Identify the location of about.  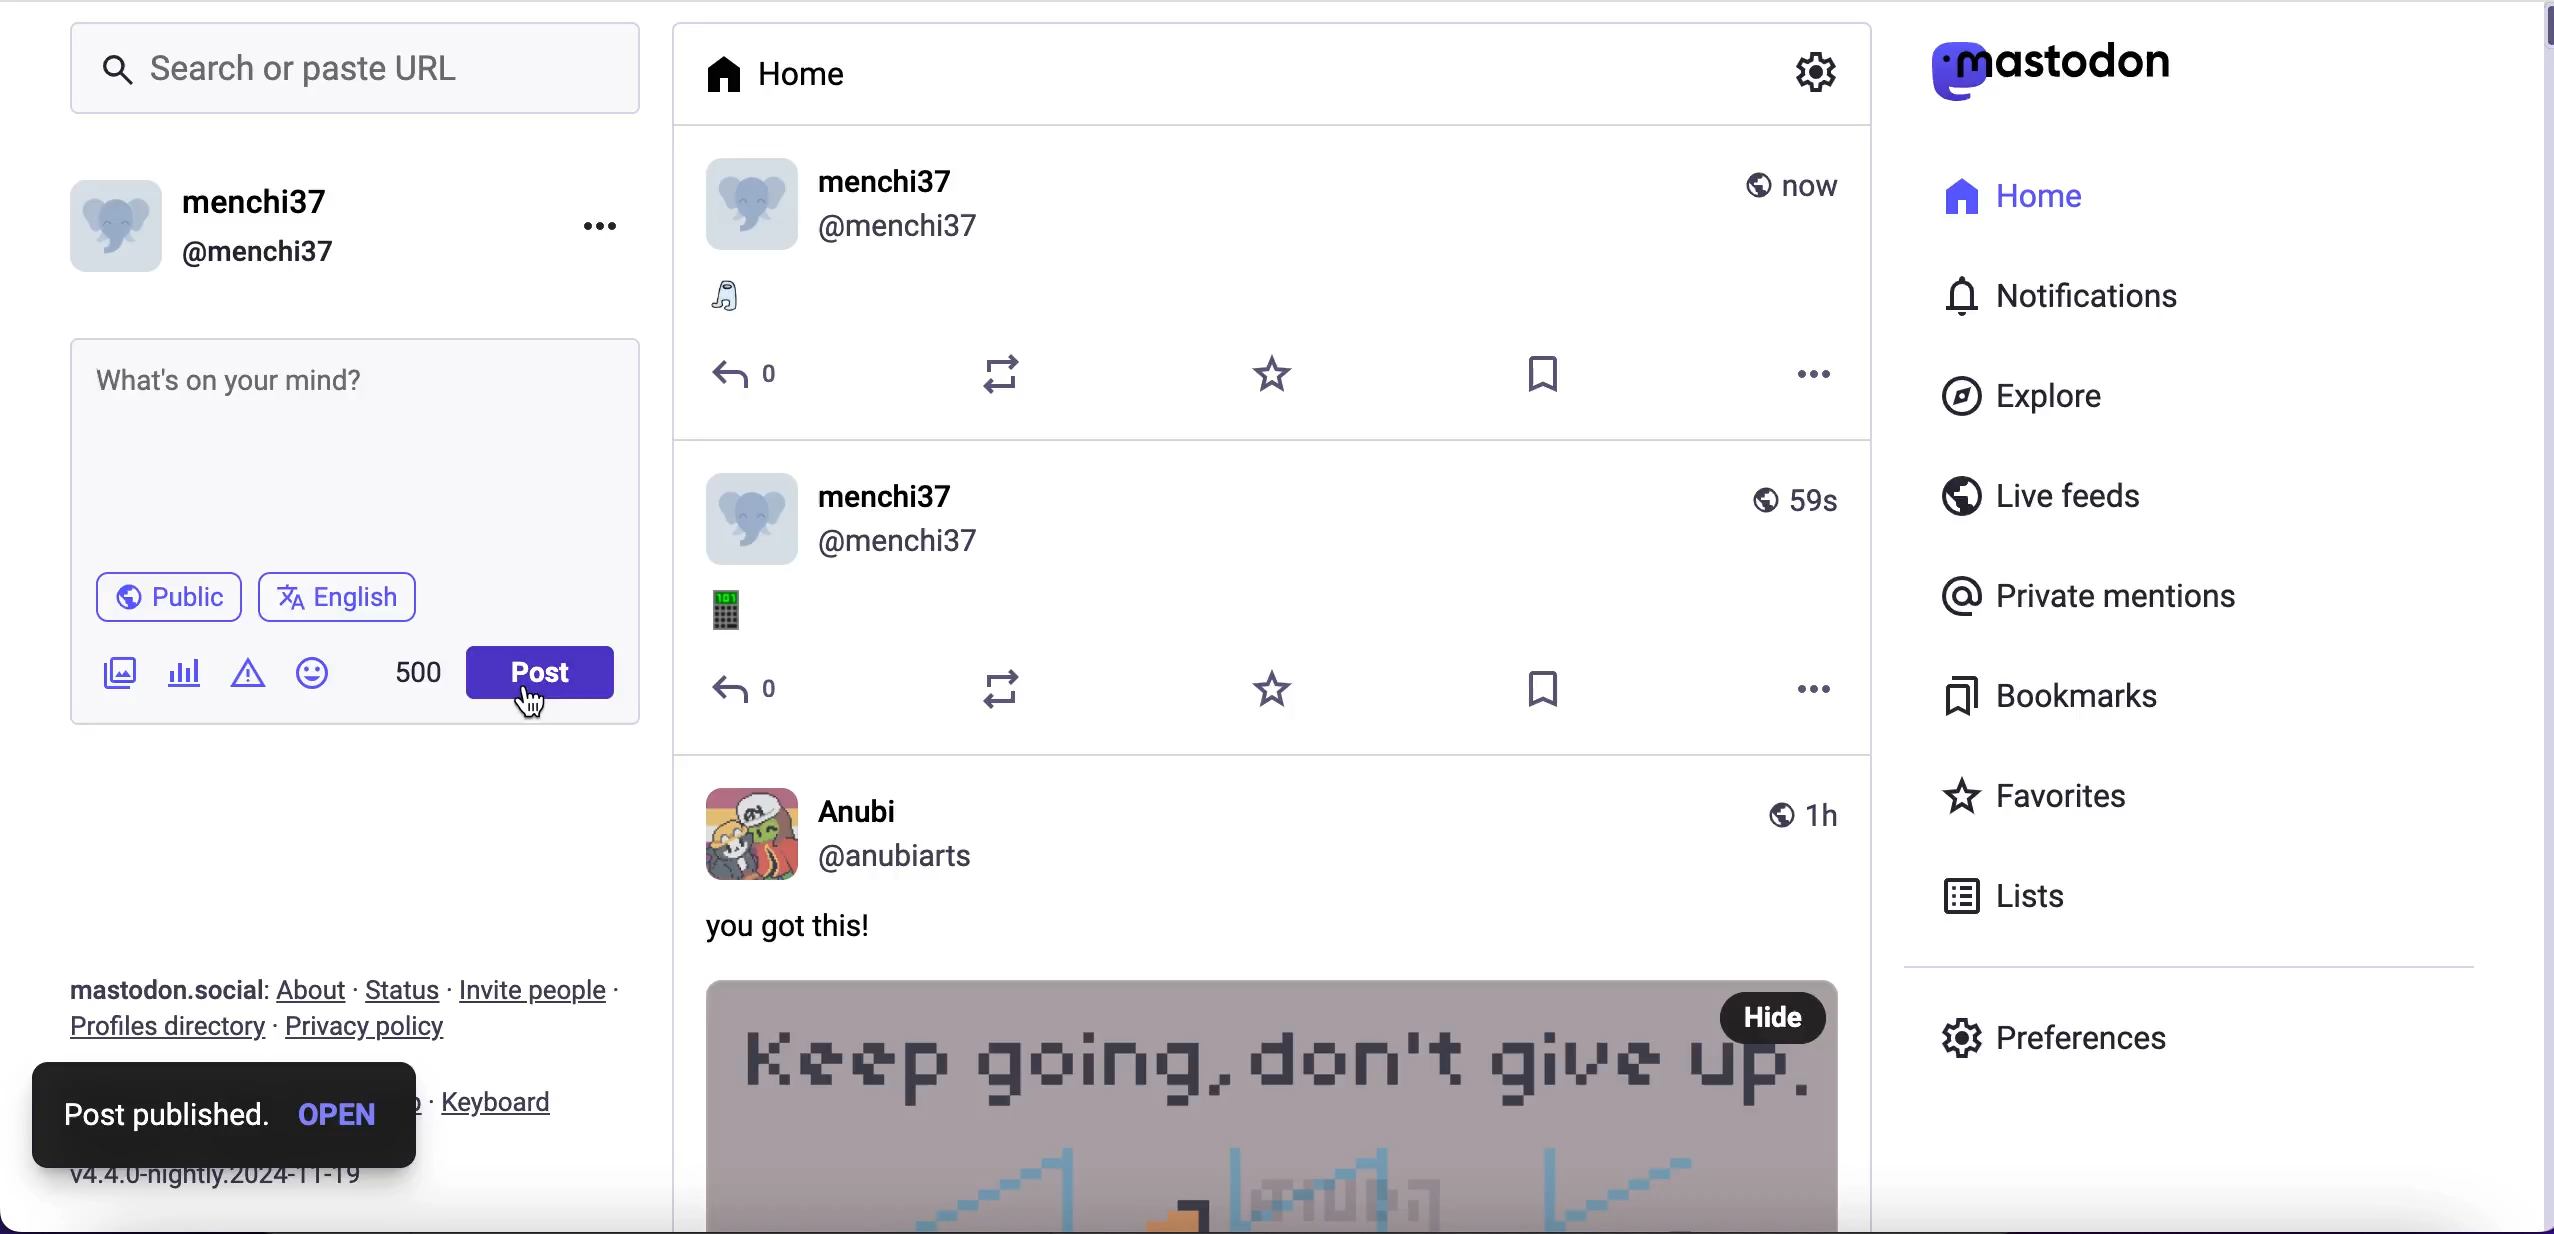
(313, 991).